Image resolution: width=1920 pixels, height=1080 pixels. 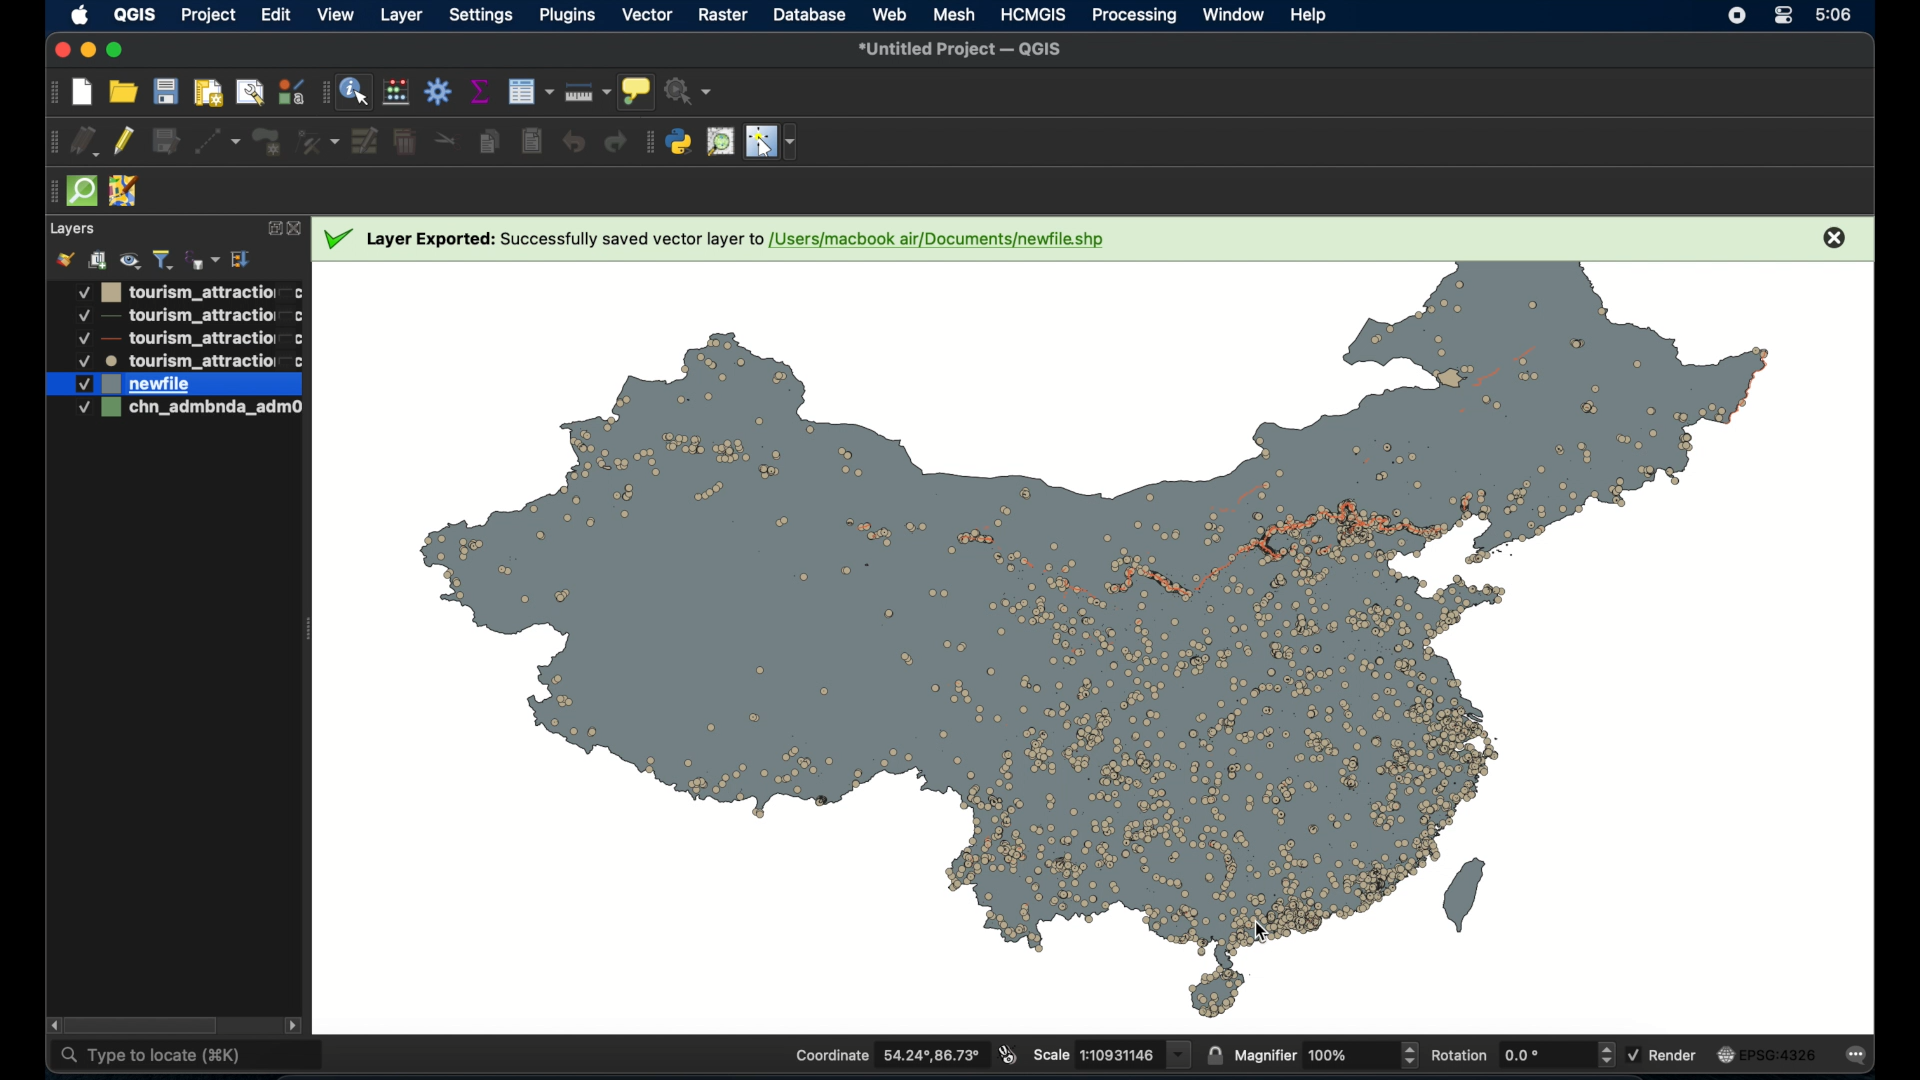 I want to click on help, so click(x=1310, y=15).